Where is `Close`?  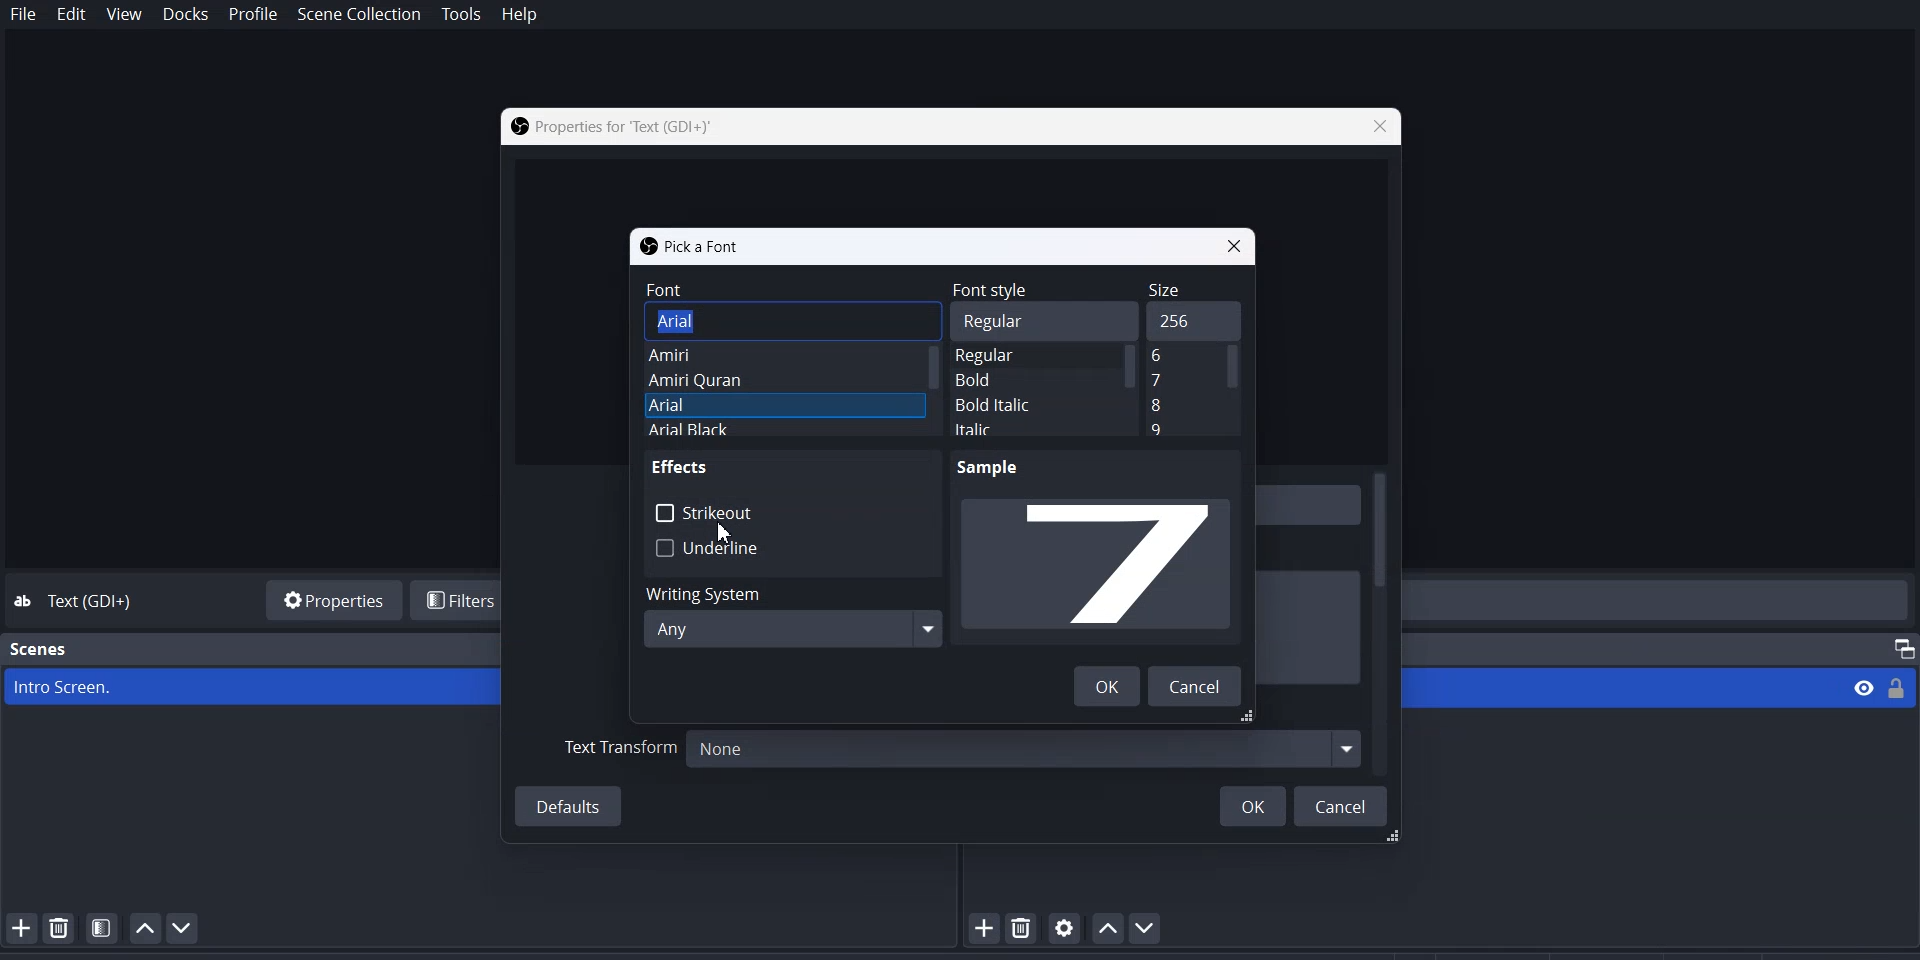
Close is located at coordinates (1377, 127).